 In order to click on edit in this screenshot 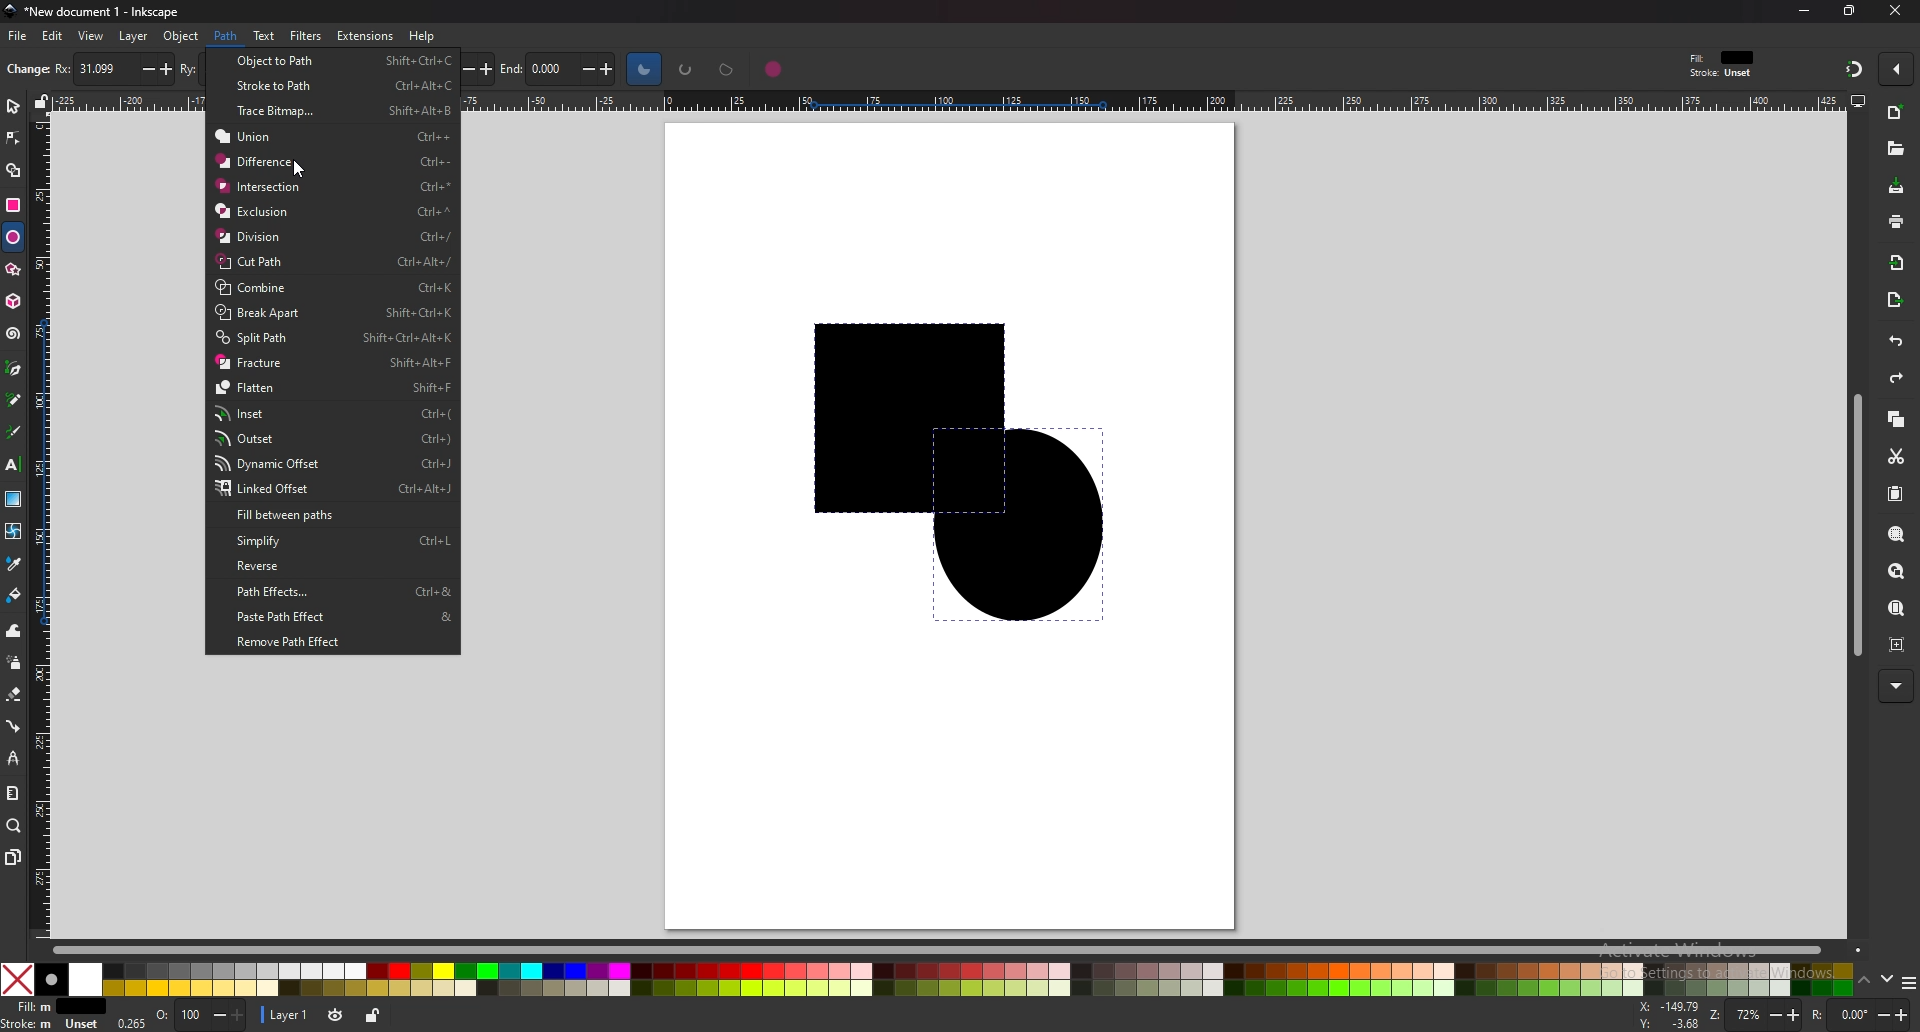, I will do `click(54, 37)`.